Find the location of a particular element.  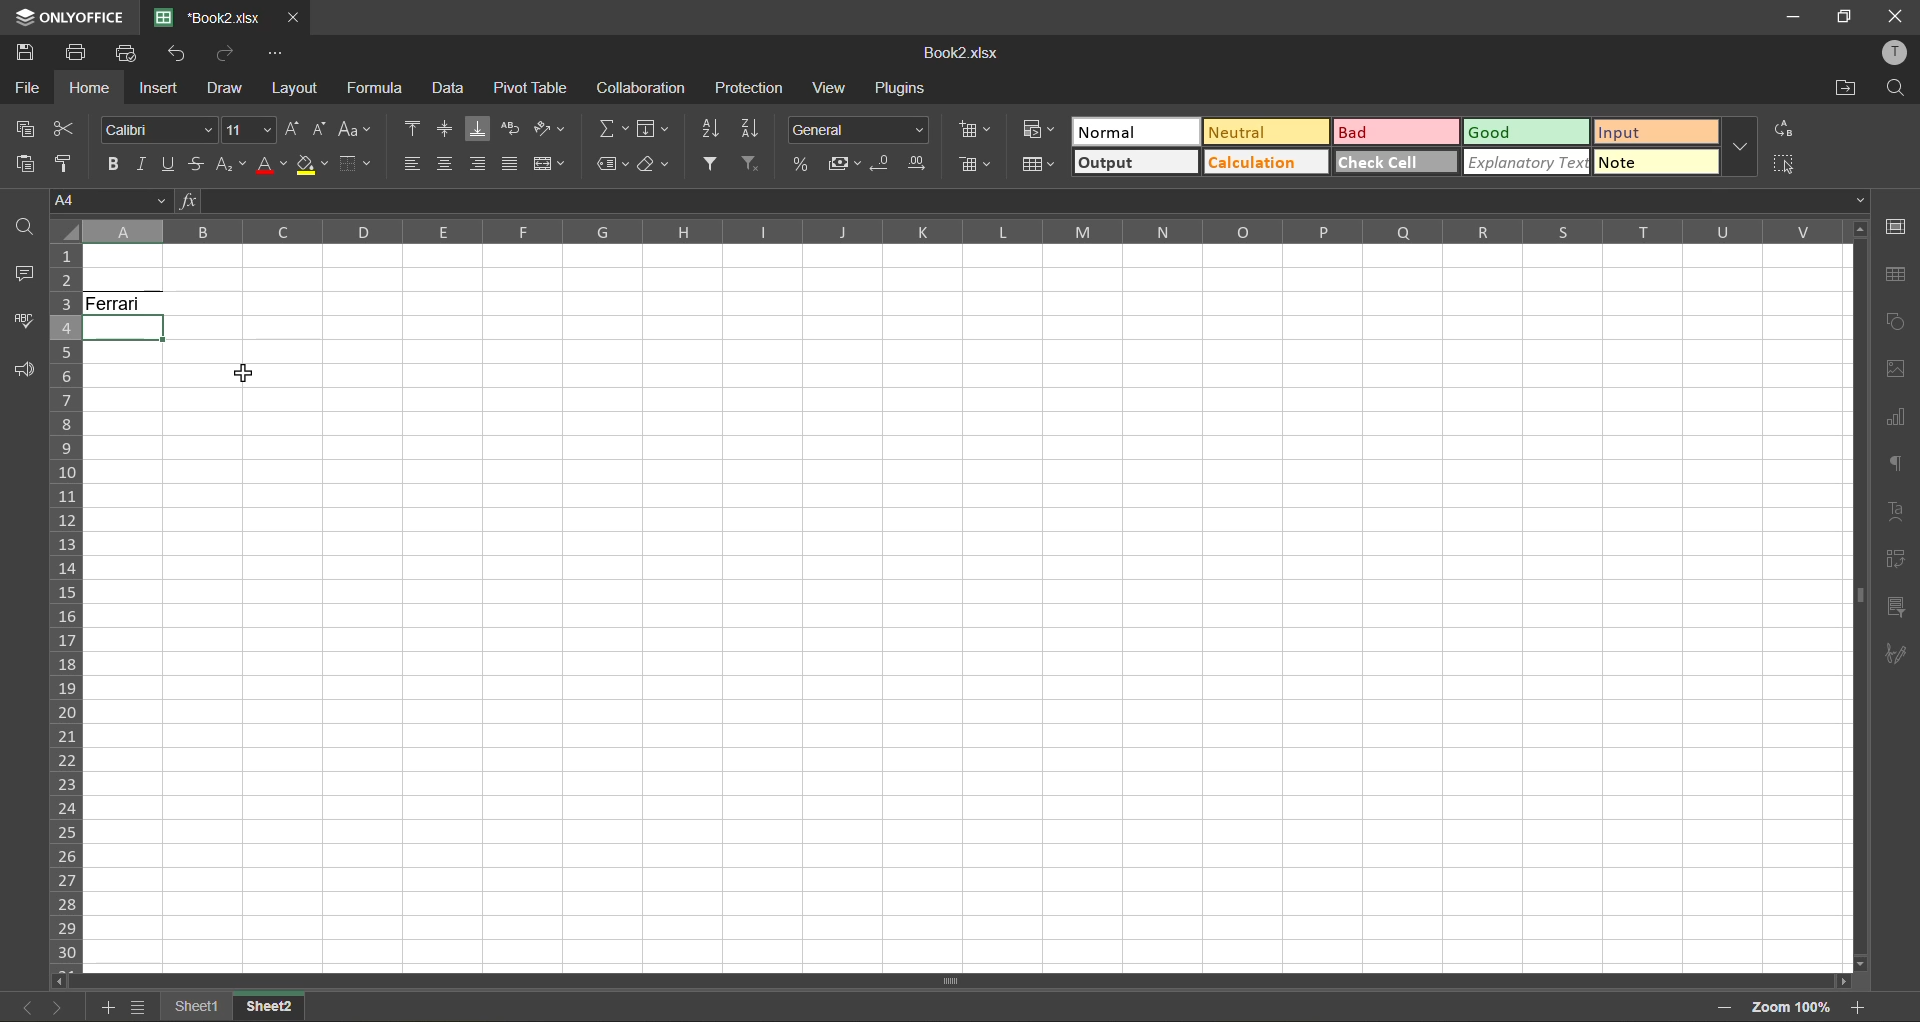

collaboration is located at coordinates (637, 88).